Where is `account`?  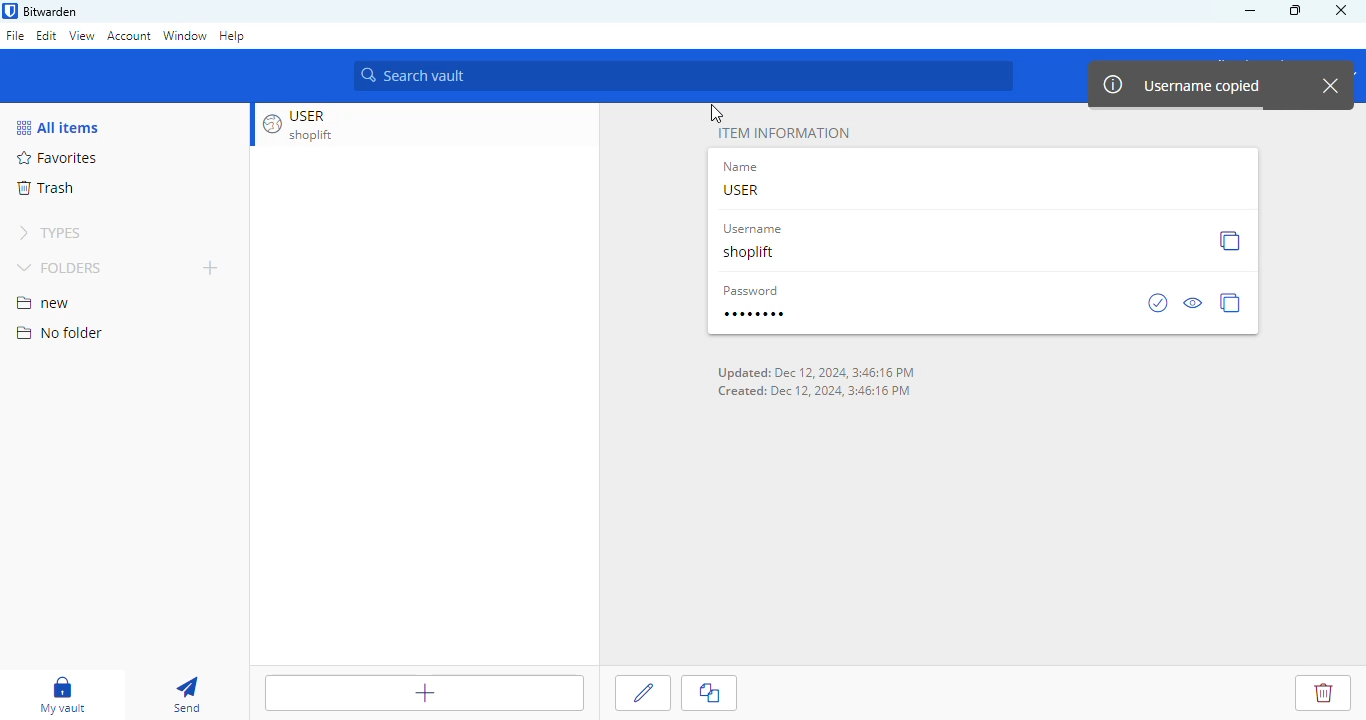
account is located at coordinates (129, 35).